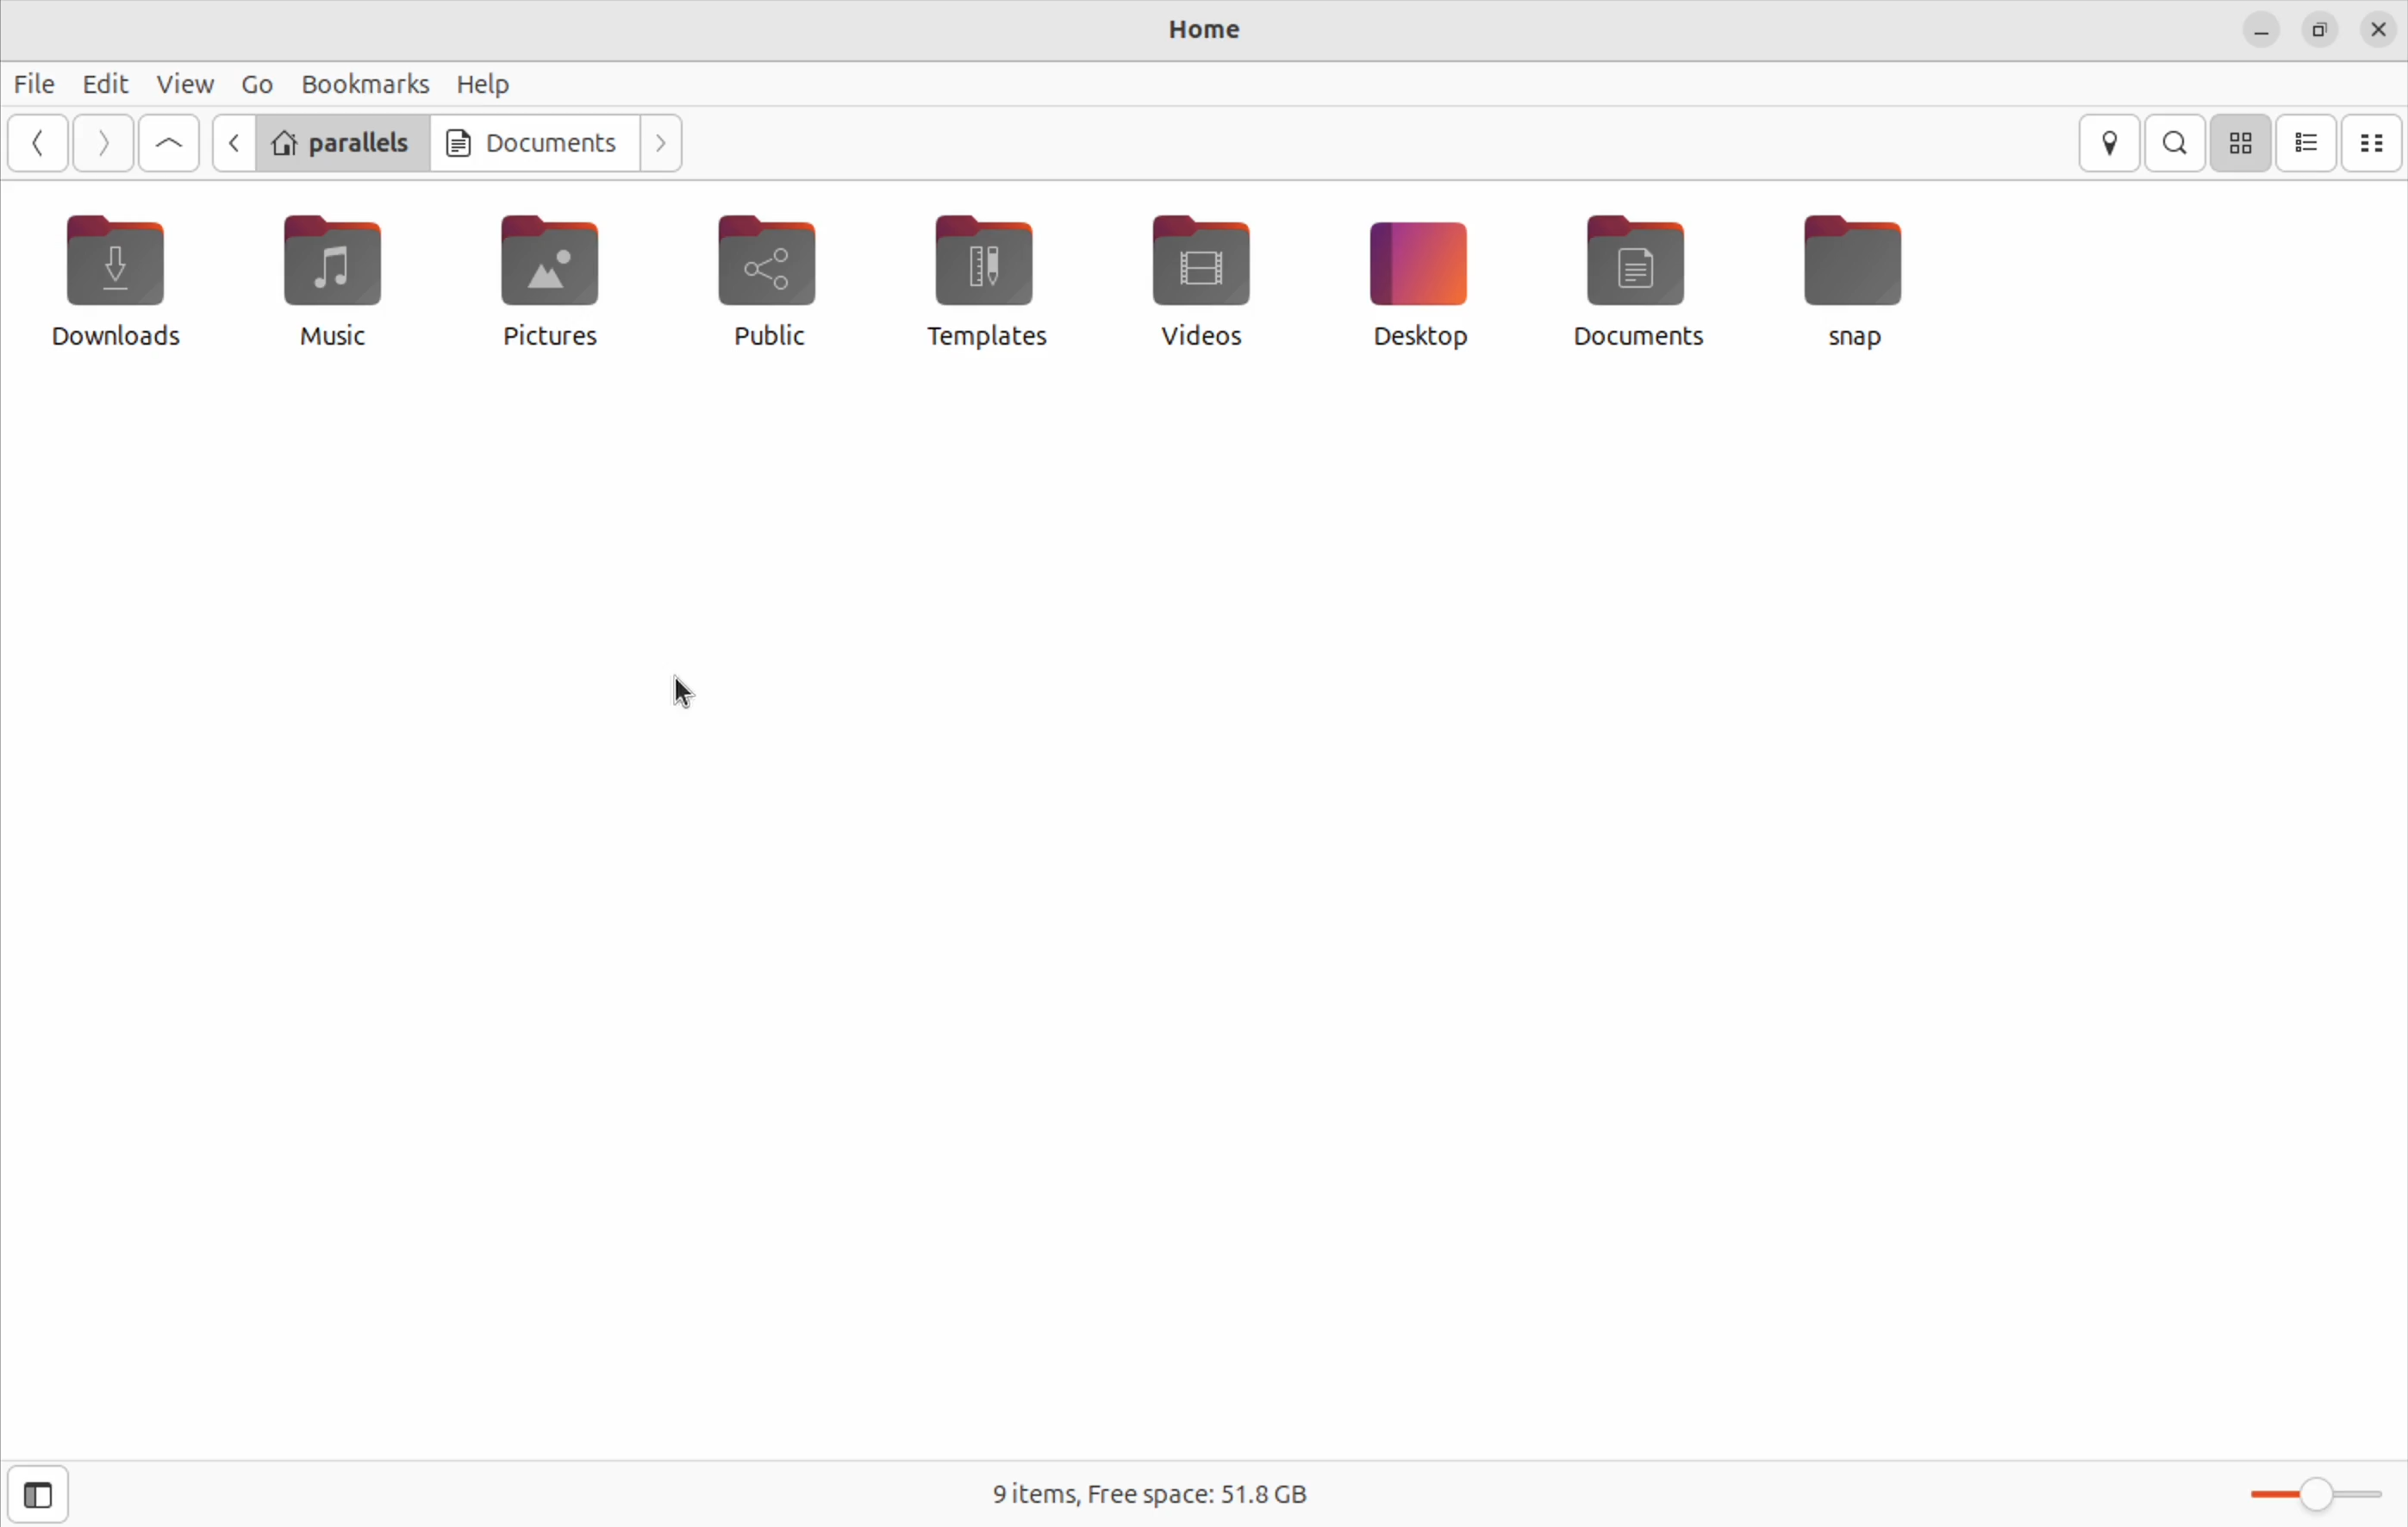  Describe the element at coordinates (232, 144) in the screenshot. I see `previous` at that location.